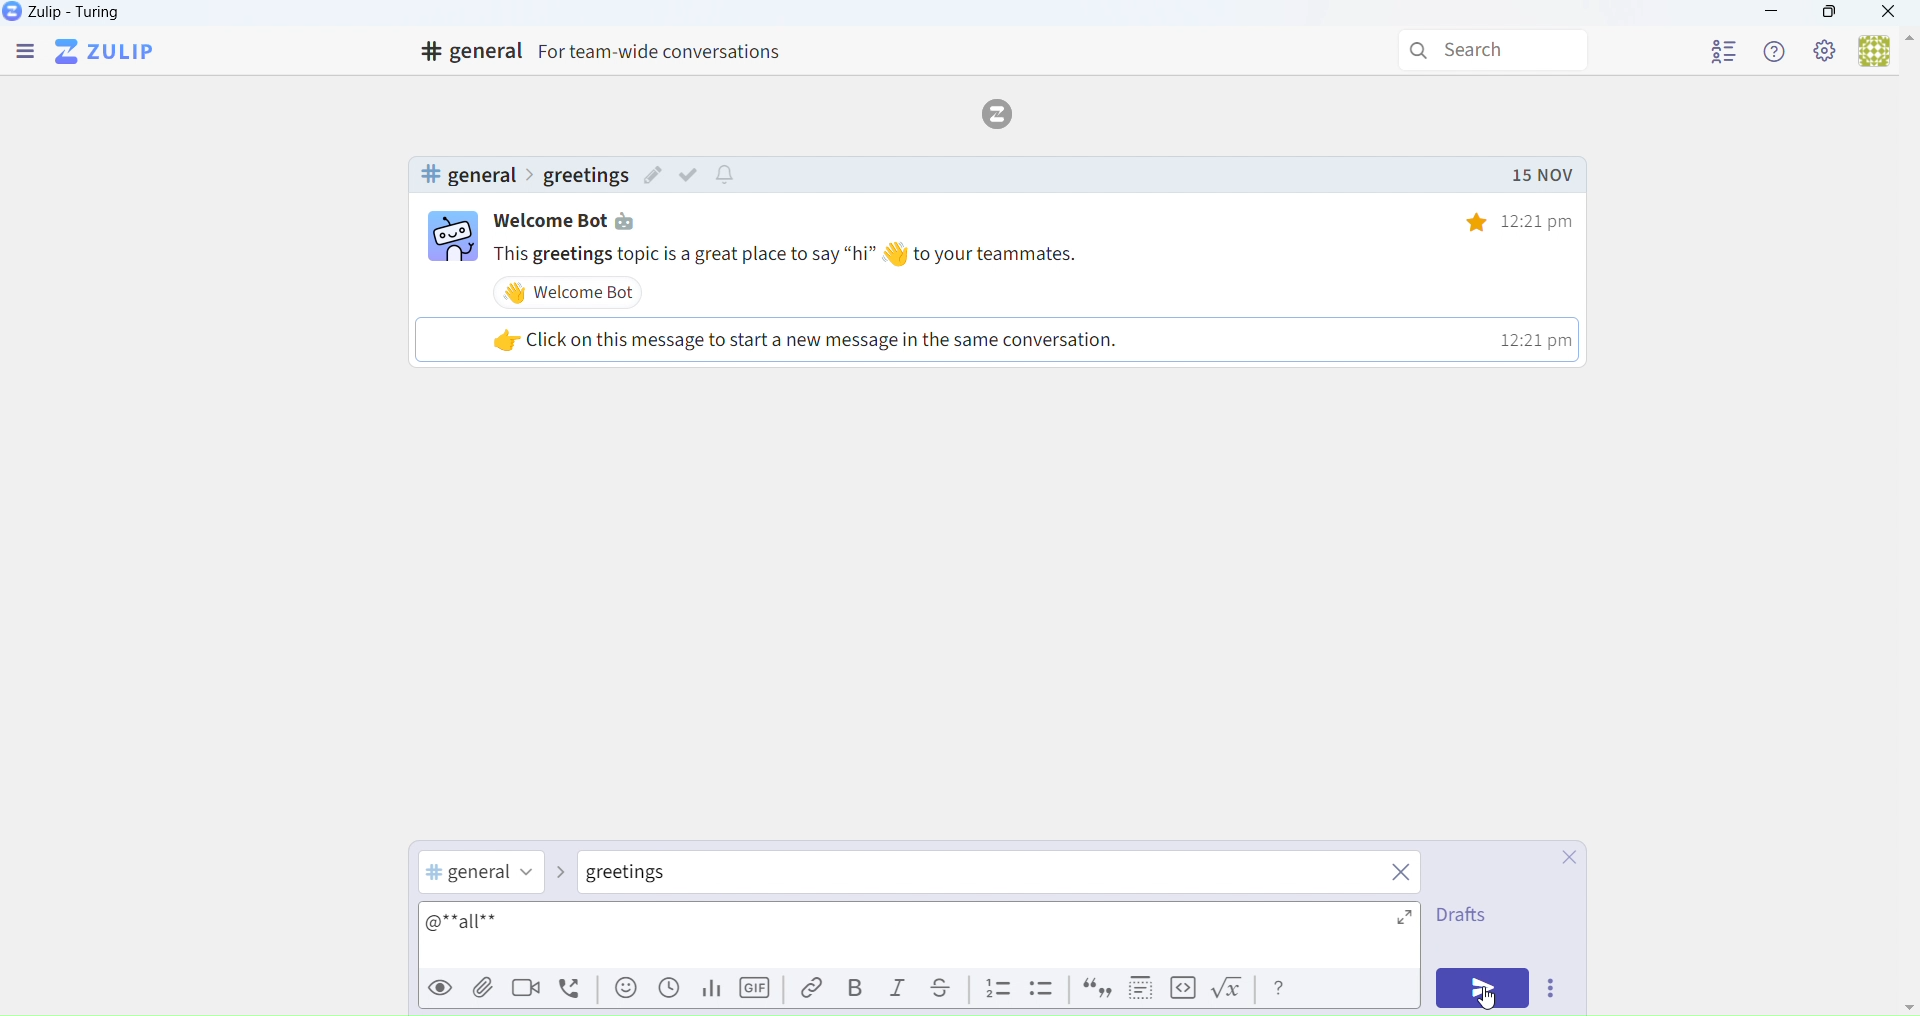  Describe the element at coordinates (758, 992) in the screenshot. I see `GIF` at that location.